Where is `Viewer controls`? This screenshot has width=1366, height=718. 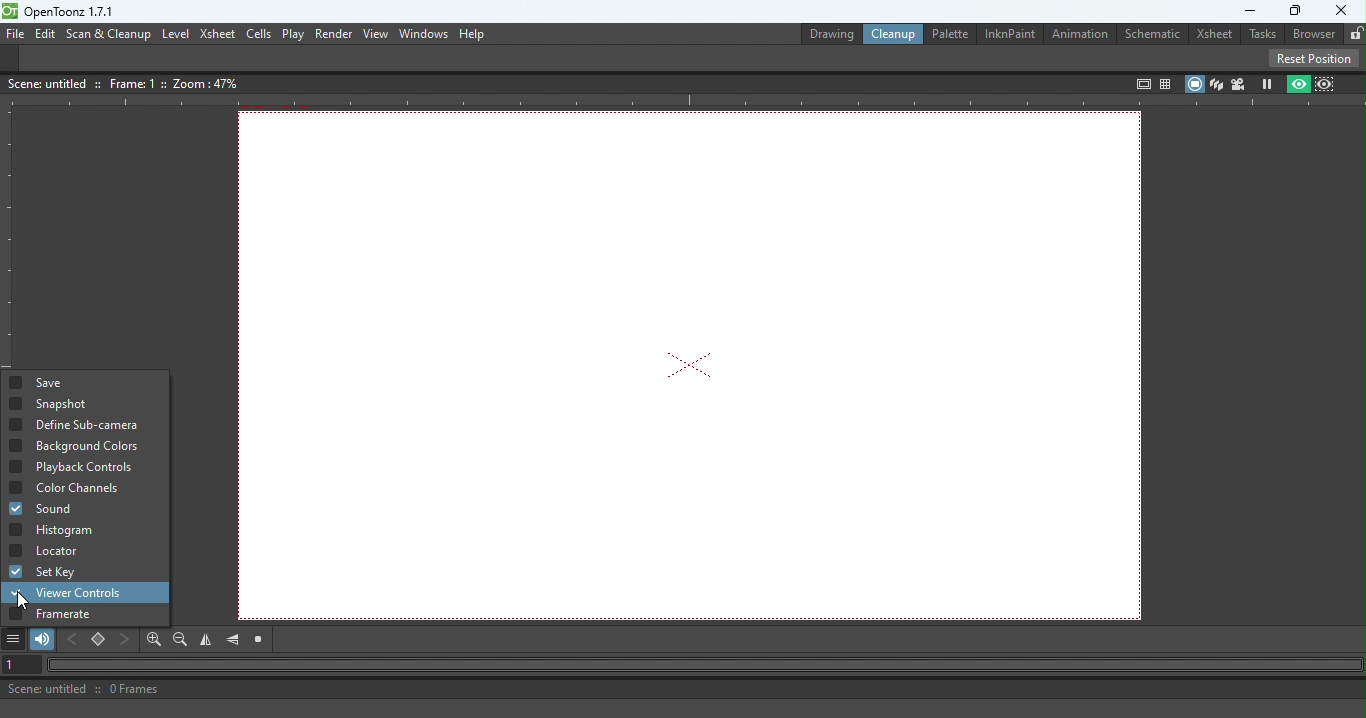 Viewer controls is located at coordinates (91, 593).